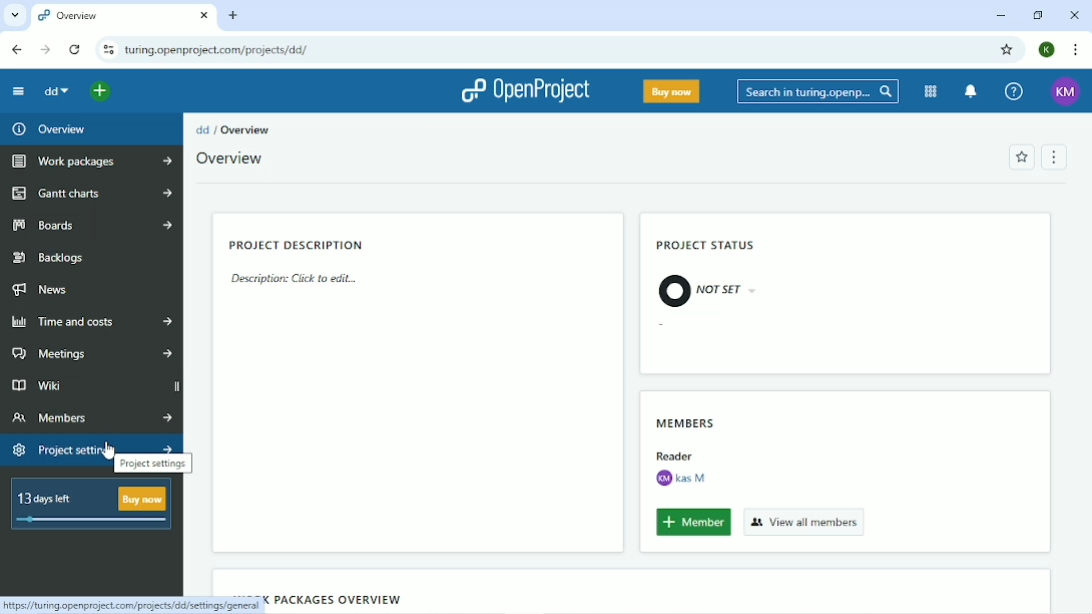 The width and height of the screenshot is (1092, 614). I want to click on Gantt charts, so click(93, 193).